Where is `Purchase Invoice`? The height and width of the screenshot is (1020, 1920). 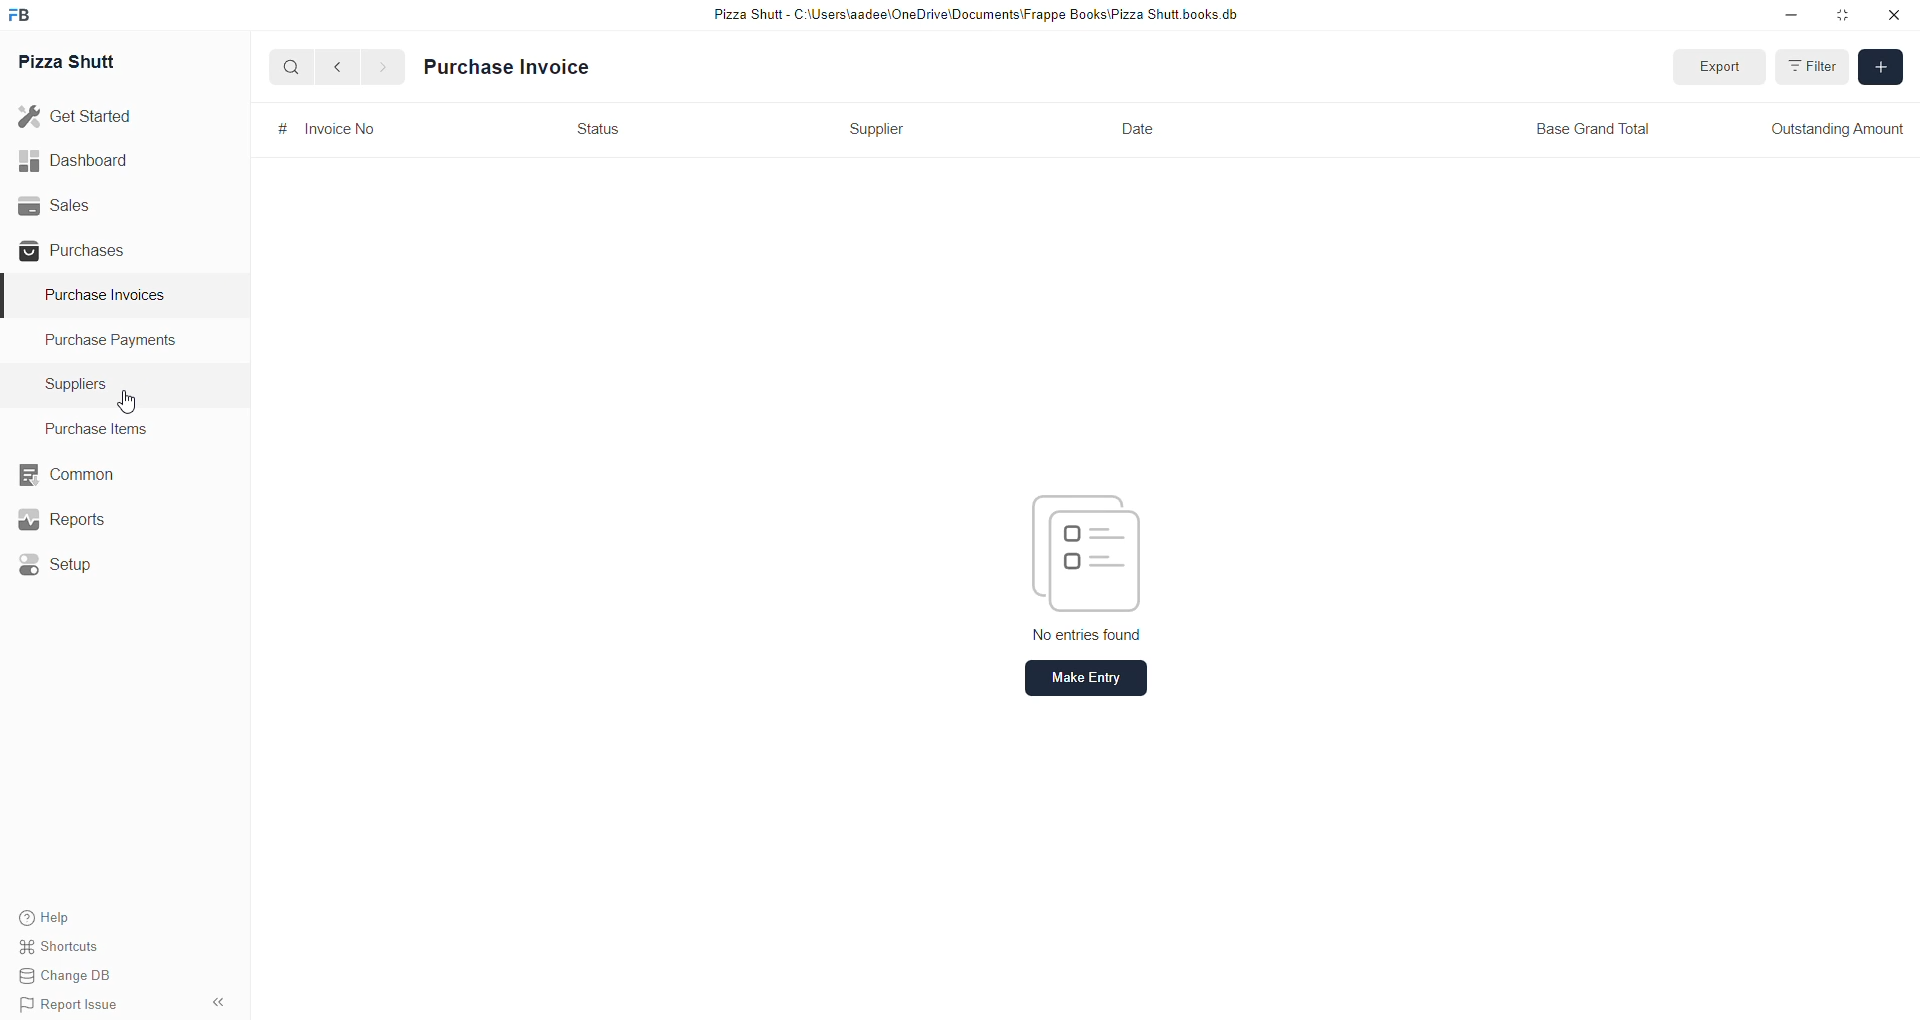 Purchase Invoice is located at coordinates (514, 66).